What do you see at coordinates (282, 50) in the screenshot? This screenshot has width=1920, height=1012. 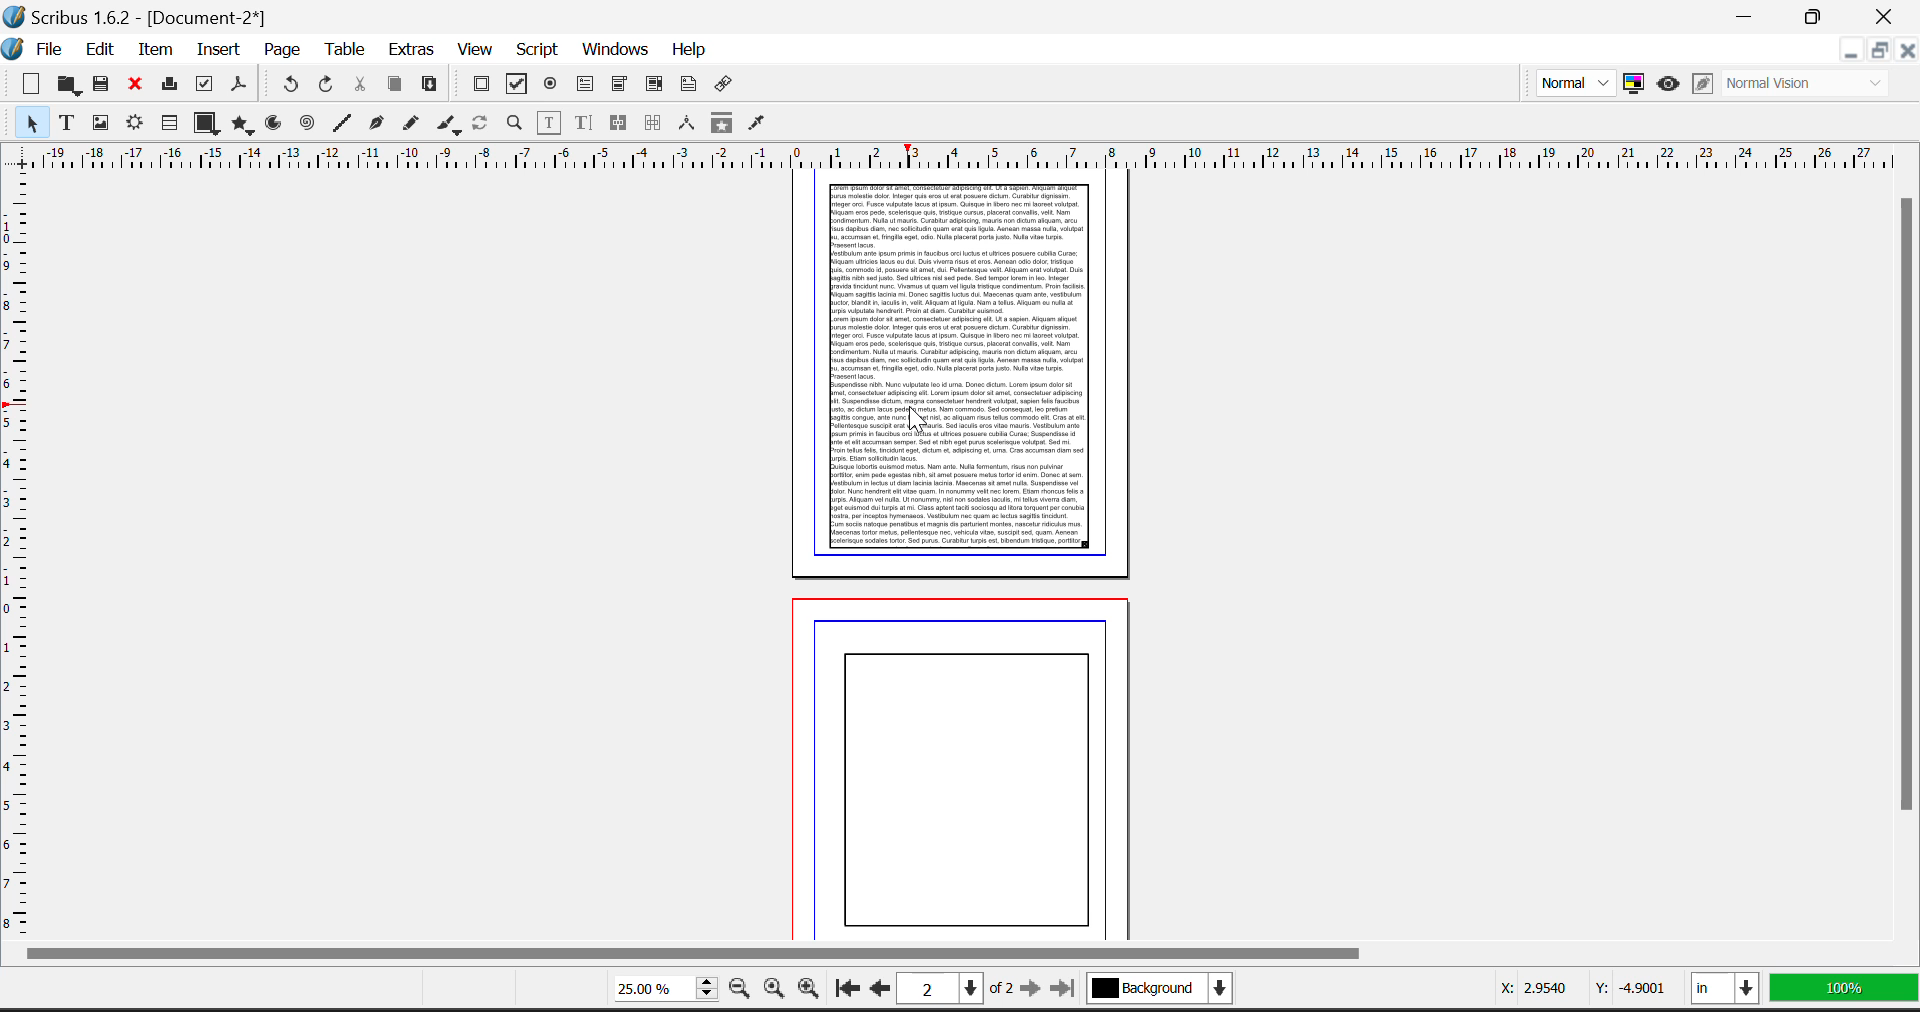 I see `Page` at bounding box center [282, 50].